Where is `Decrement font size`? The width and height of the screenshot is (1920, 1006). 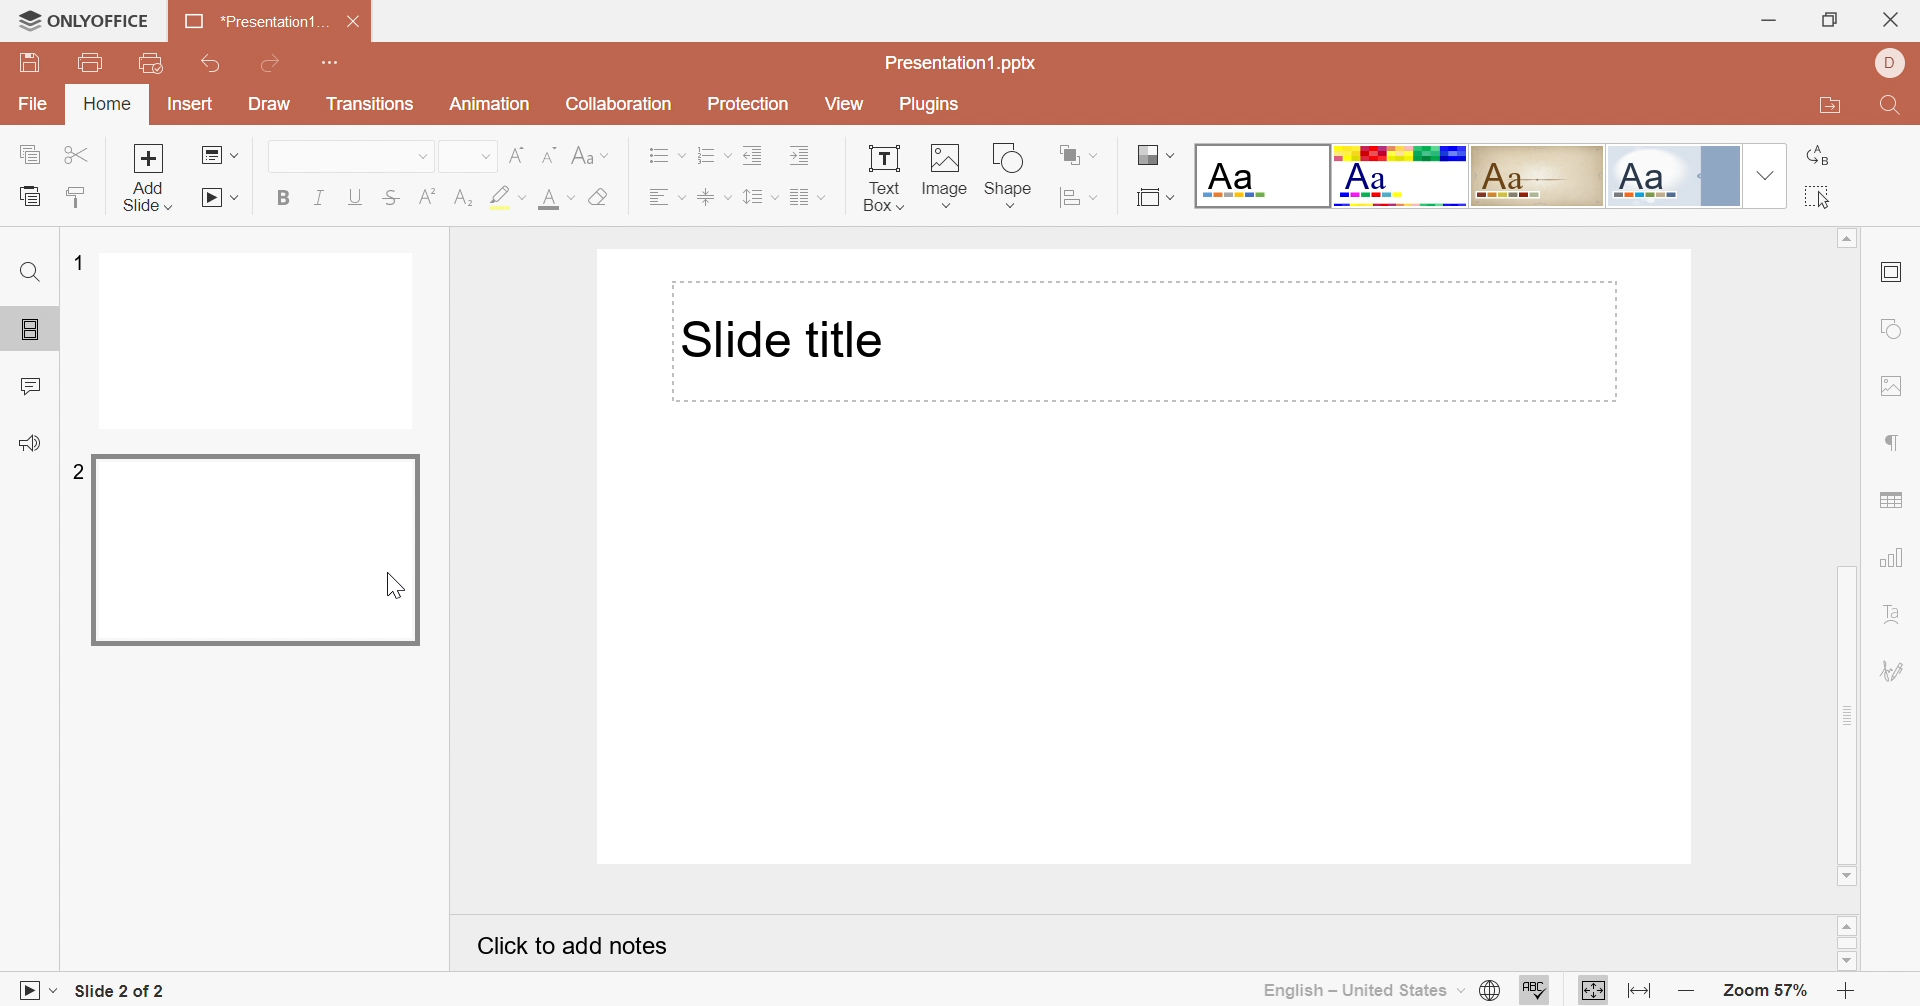 Decrement font size is located at coordinates (550, 154).